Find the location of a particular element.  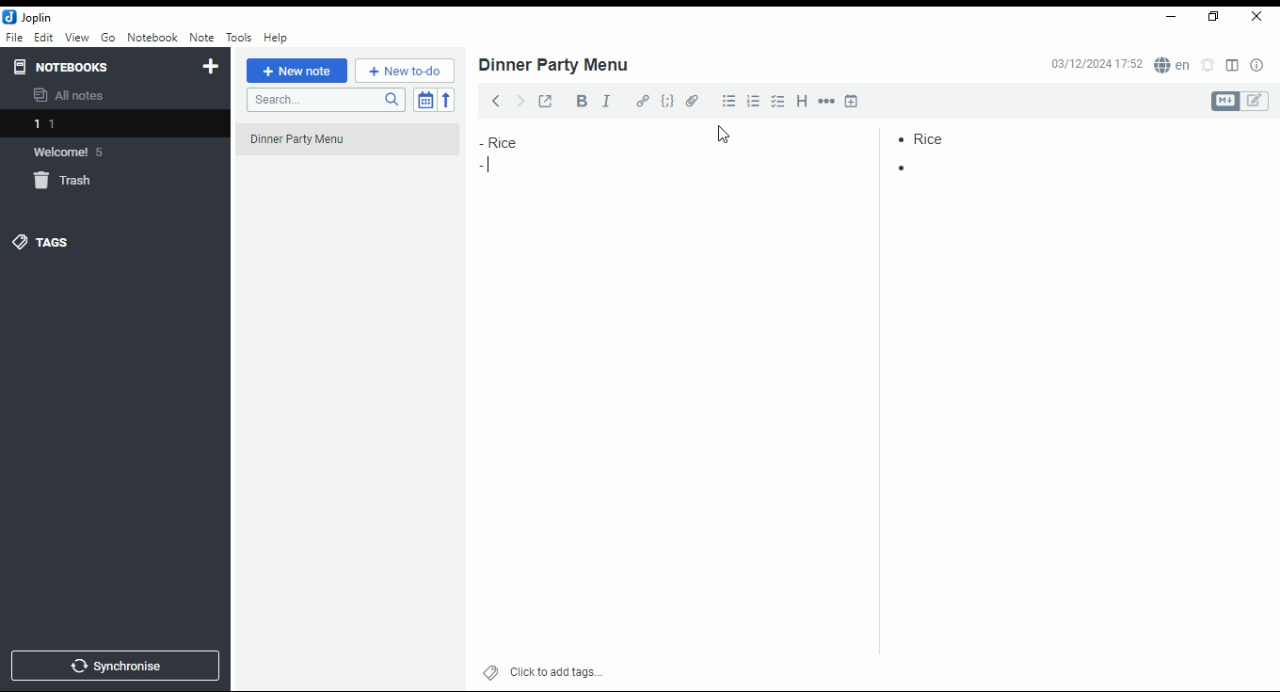

trash is located at coordinates (66, 181).